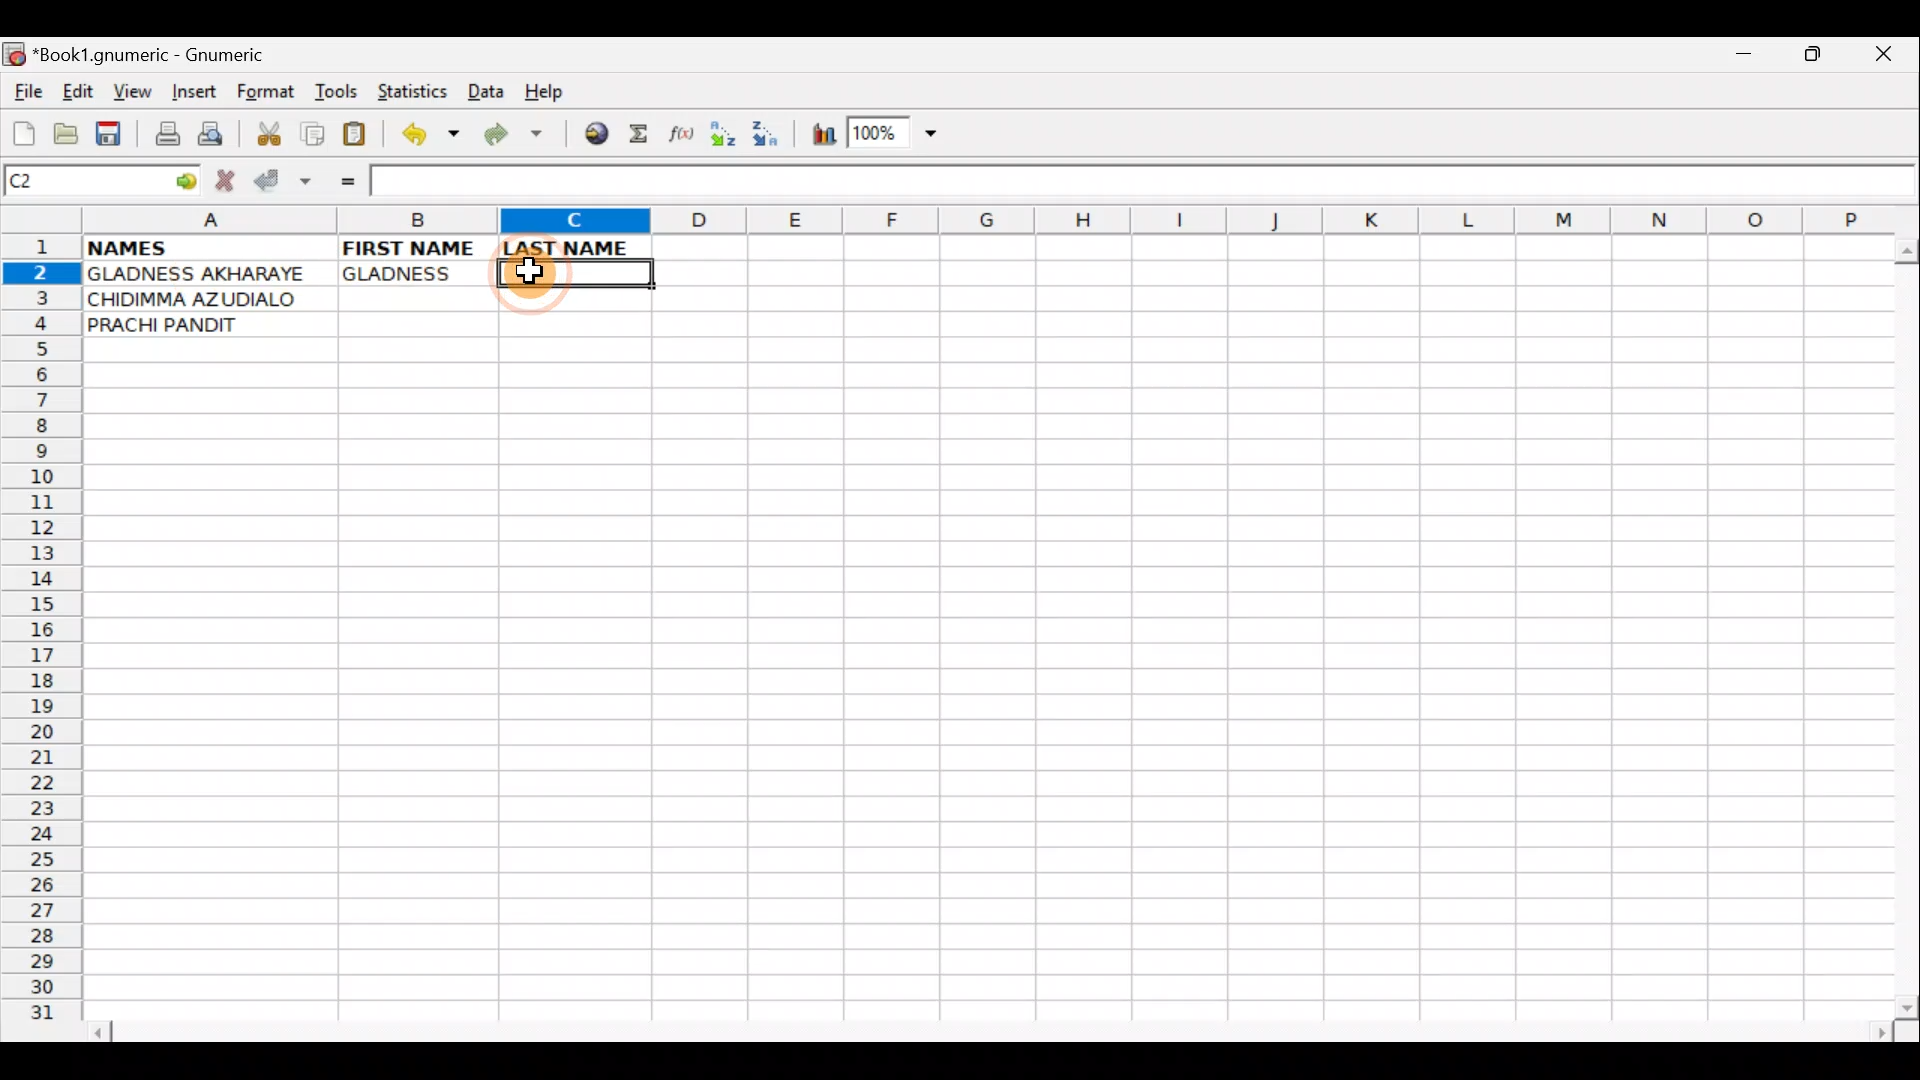 The image size is (1920, 1080). Describe the element at coordinates (113, 135) in the screenshot. I see `Save current workbook` at that location.